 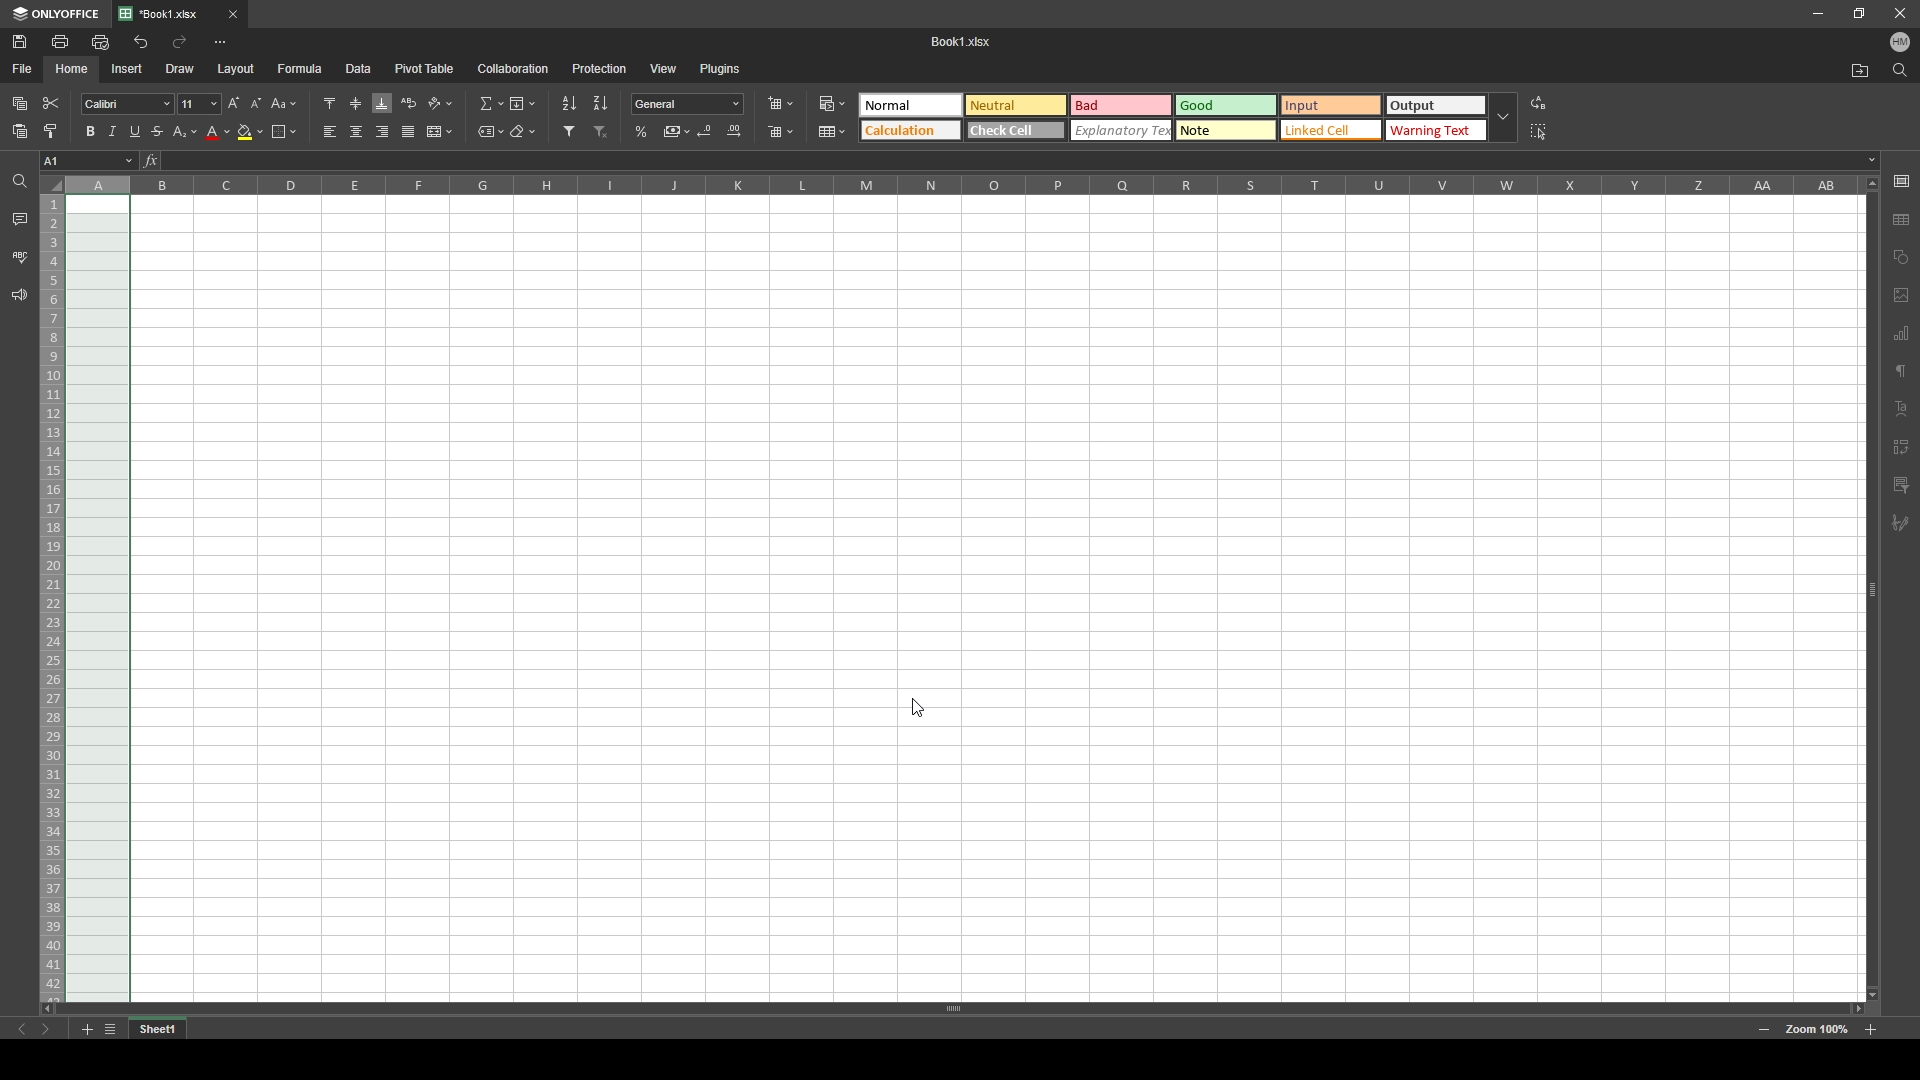 What do you see at coordinates (1900, 372) in the screenshot?
I see `paragraph` at bounding box center [1900, 372].